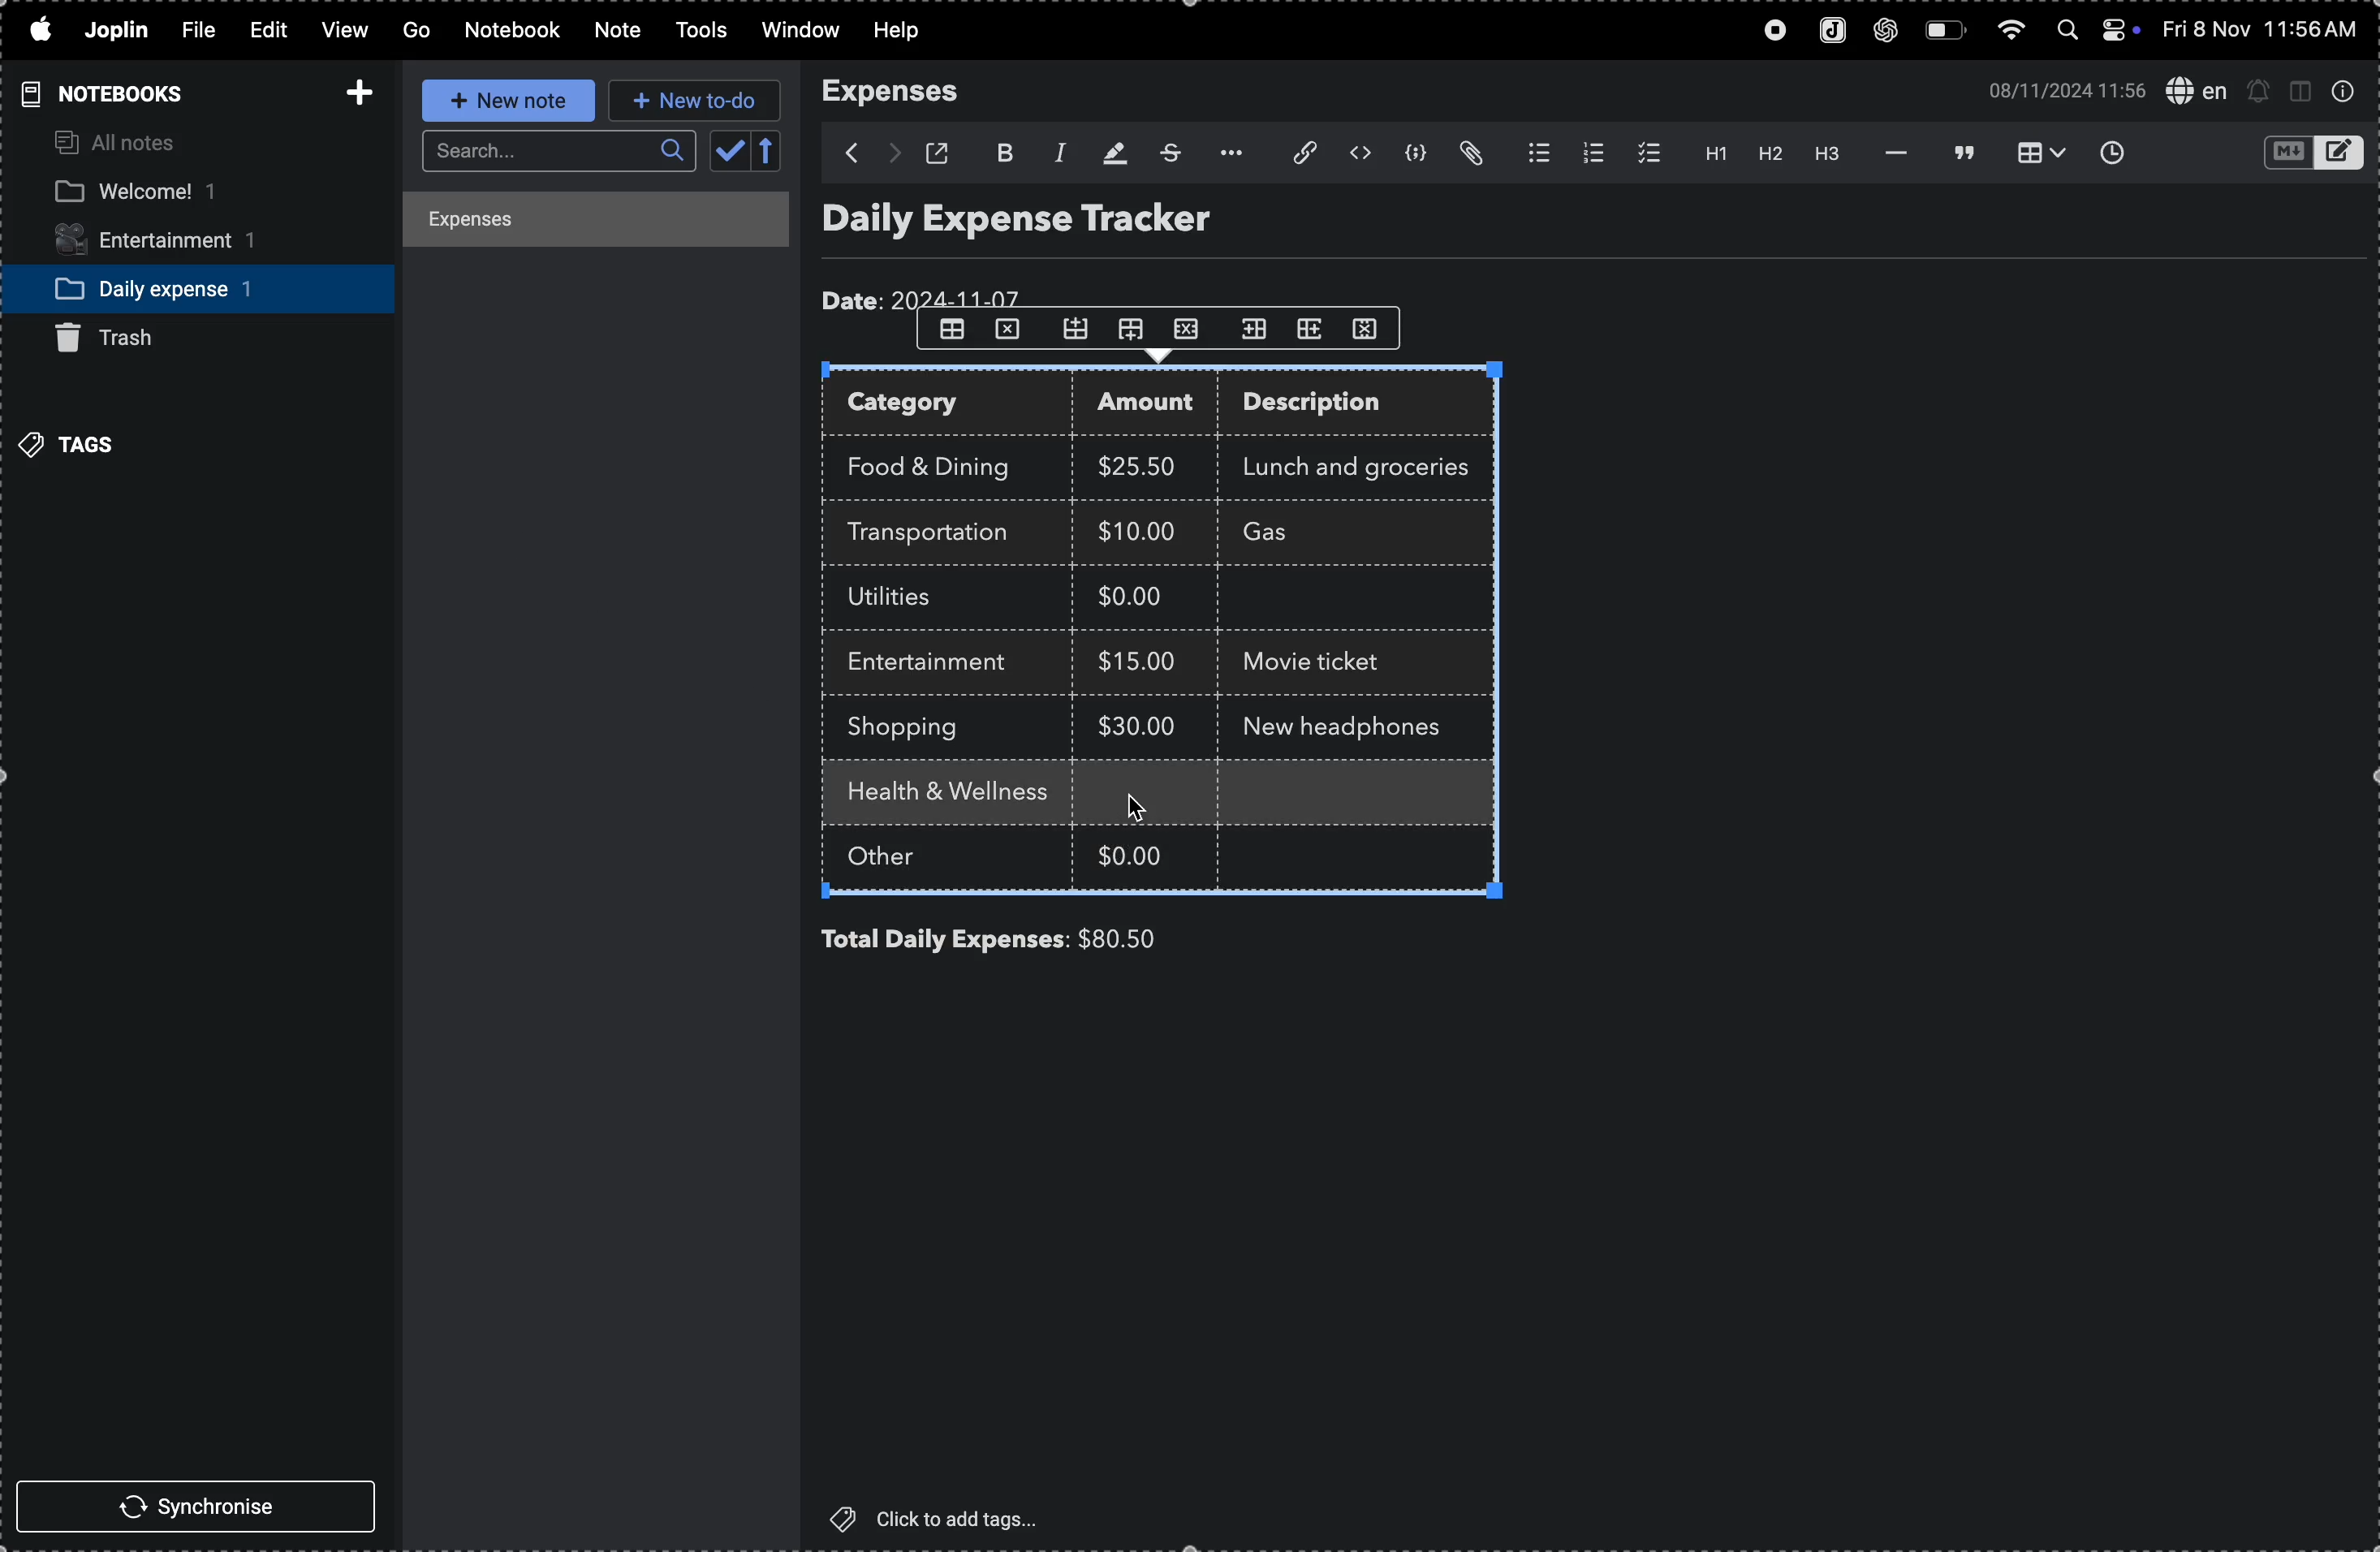 This screenshot has width=2380, height=1552. I want to click on close row, so click(1009, 334).